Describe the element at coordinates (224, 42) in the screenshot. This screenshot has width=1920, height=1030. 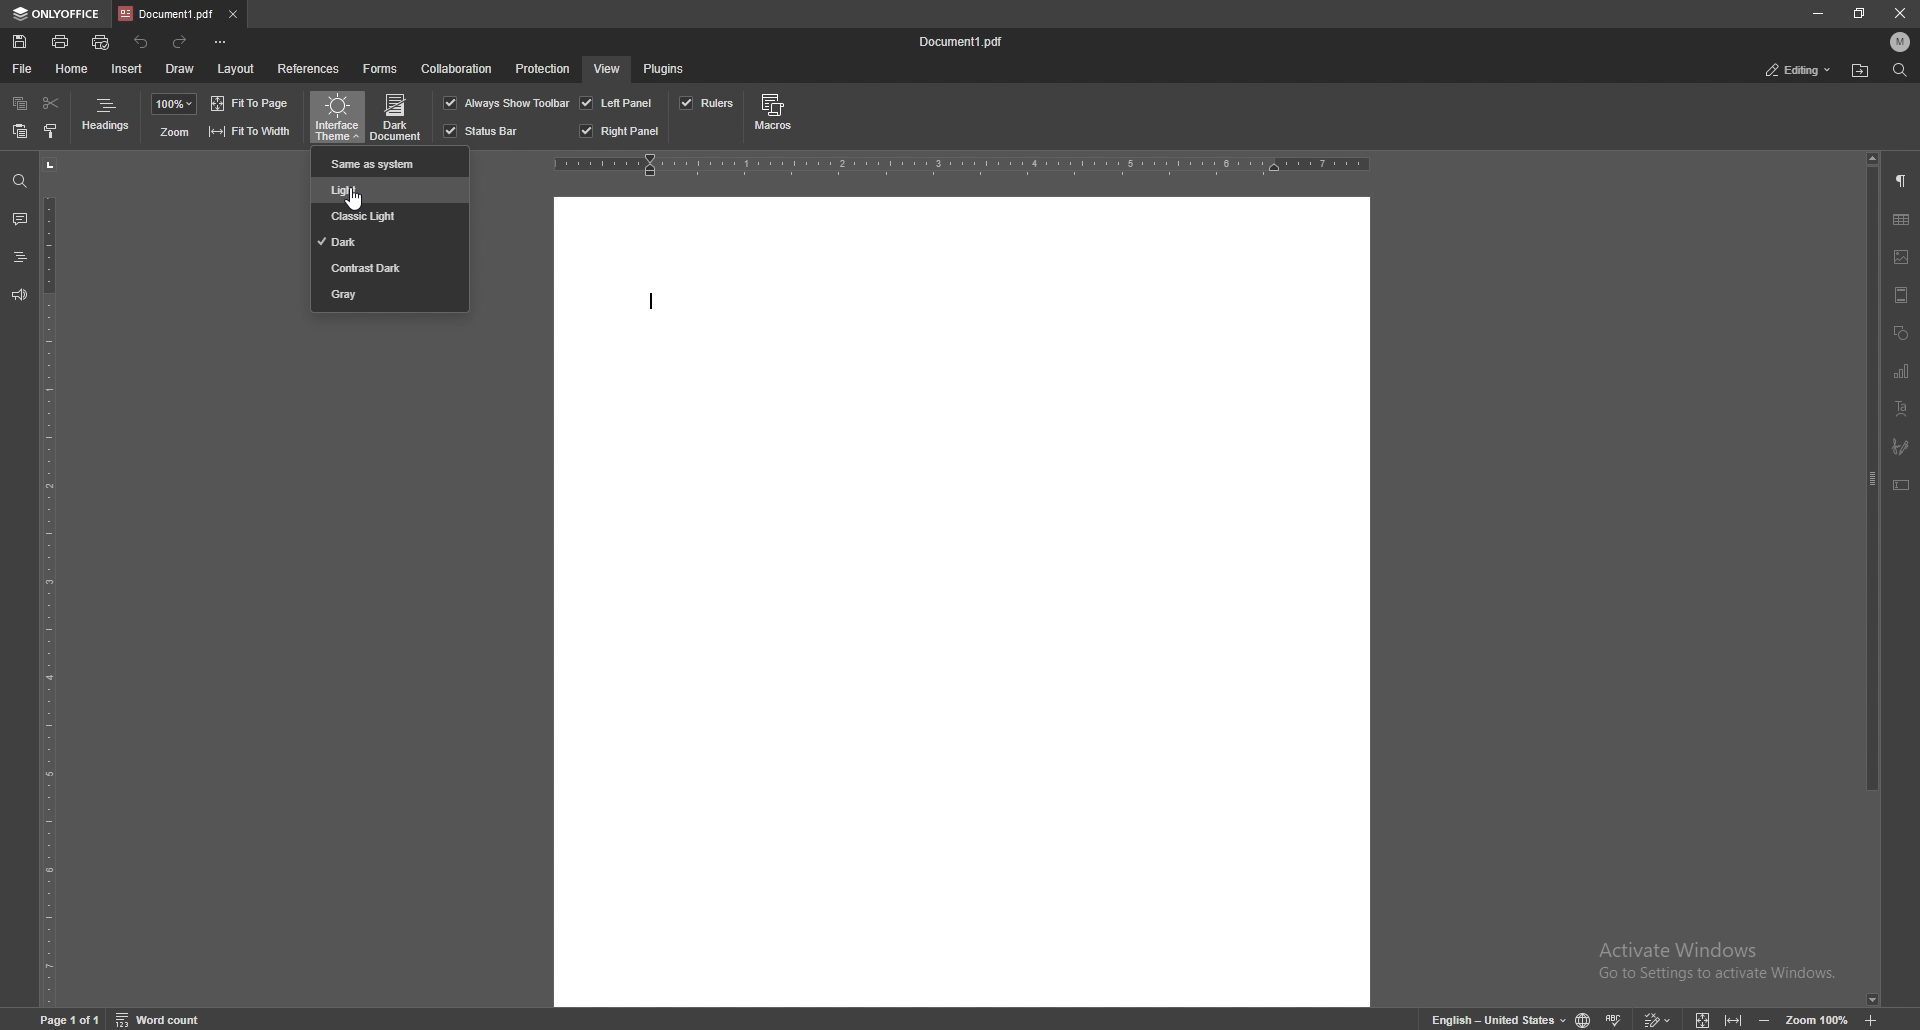
I see `customize toolbar` at that location.